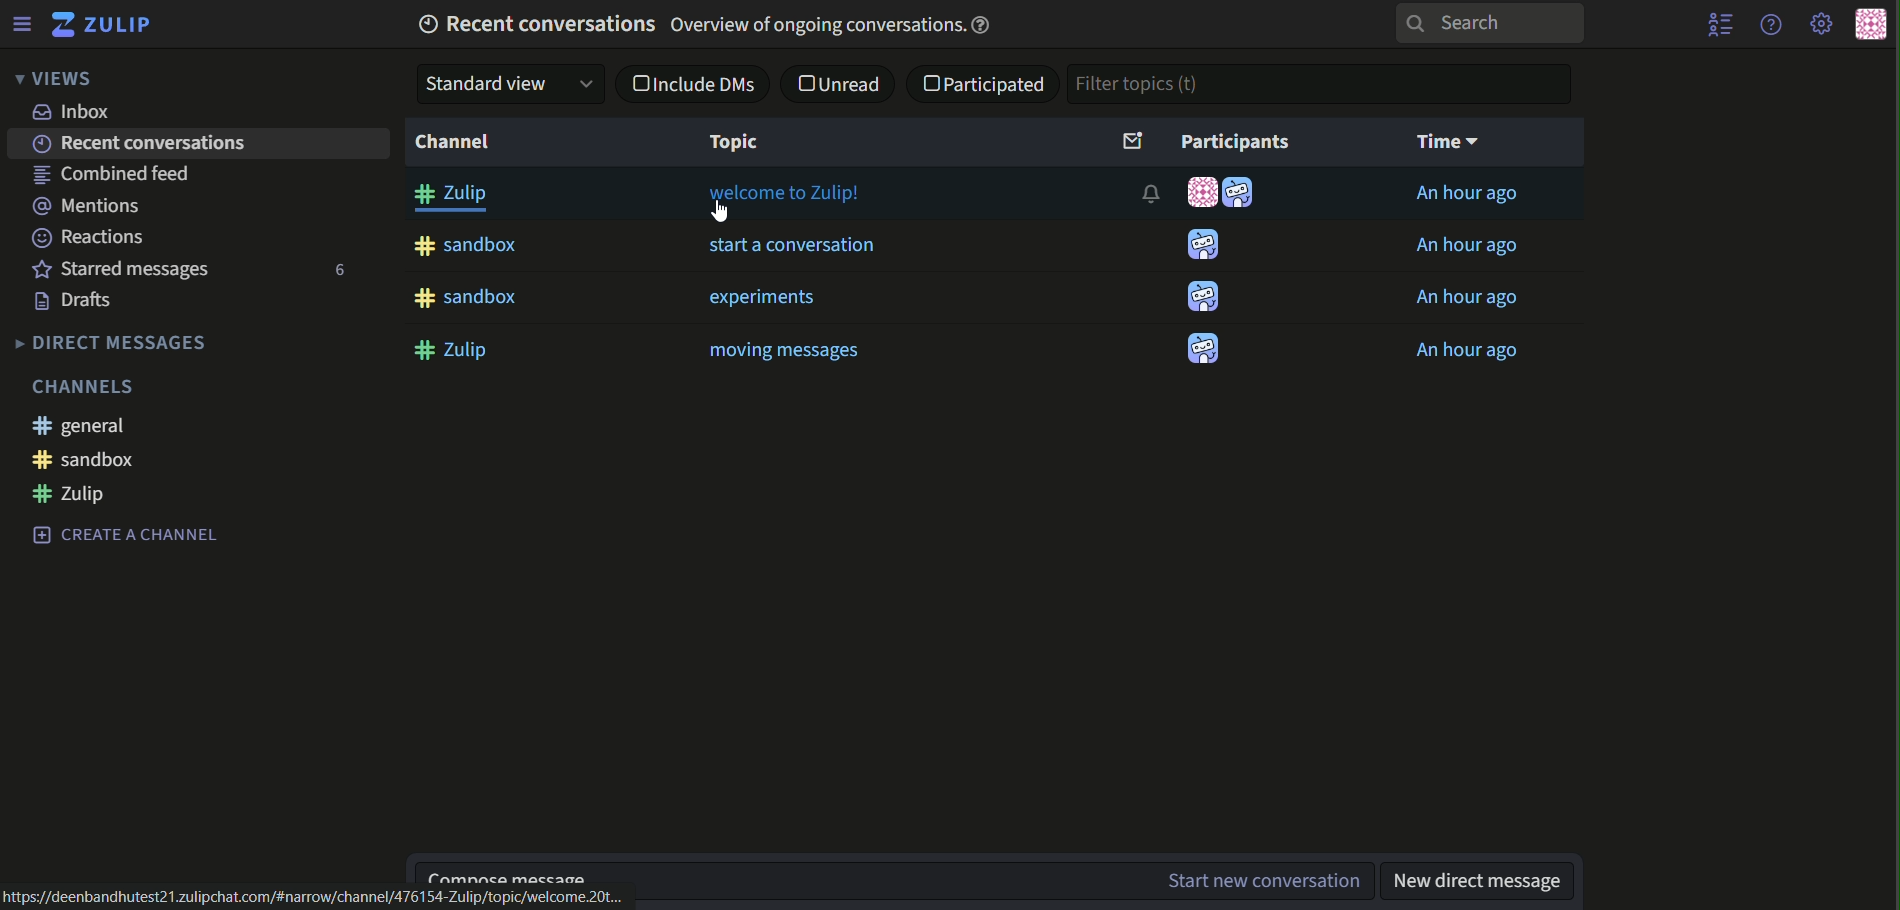 The width and height of the screenshot is (1900, 910). Describe the element at coordinates (121, 534) in the screenshot. I see `text` at that location.